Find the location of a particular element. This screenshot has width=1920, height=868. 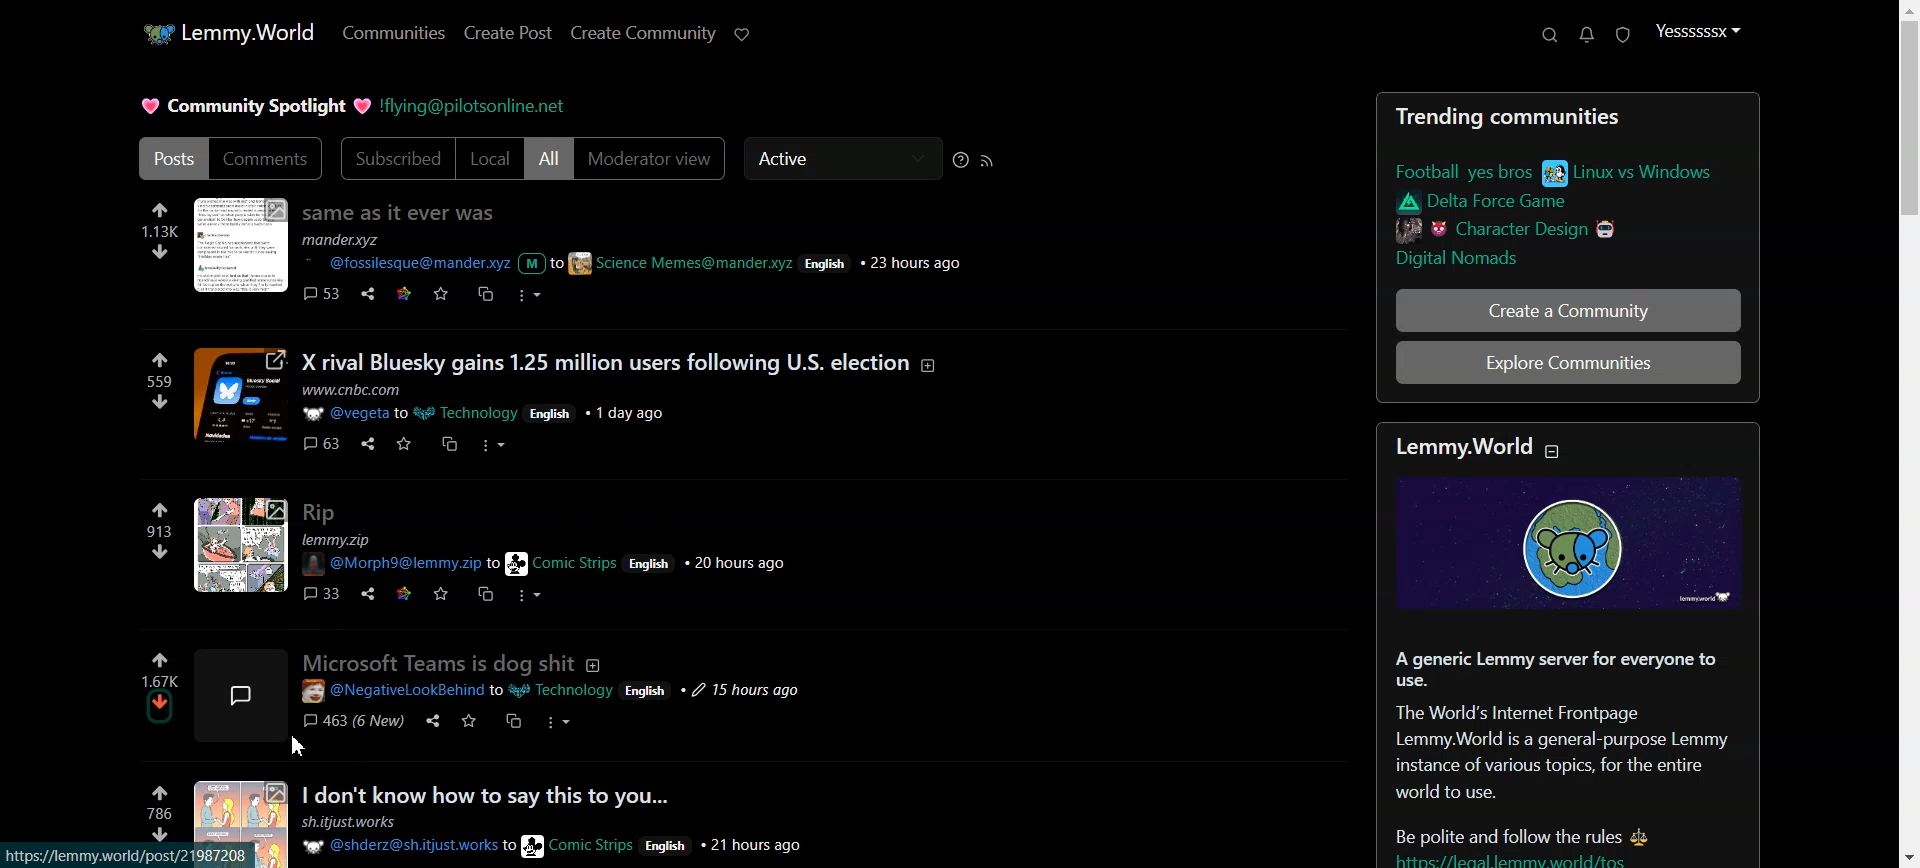

Unread Message is located at coordinates (1586, 35).